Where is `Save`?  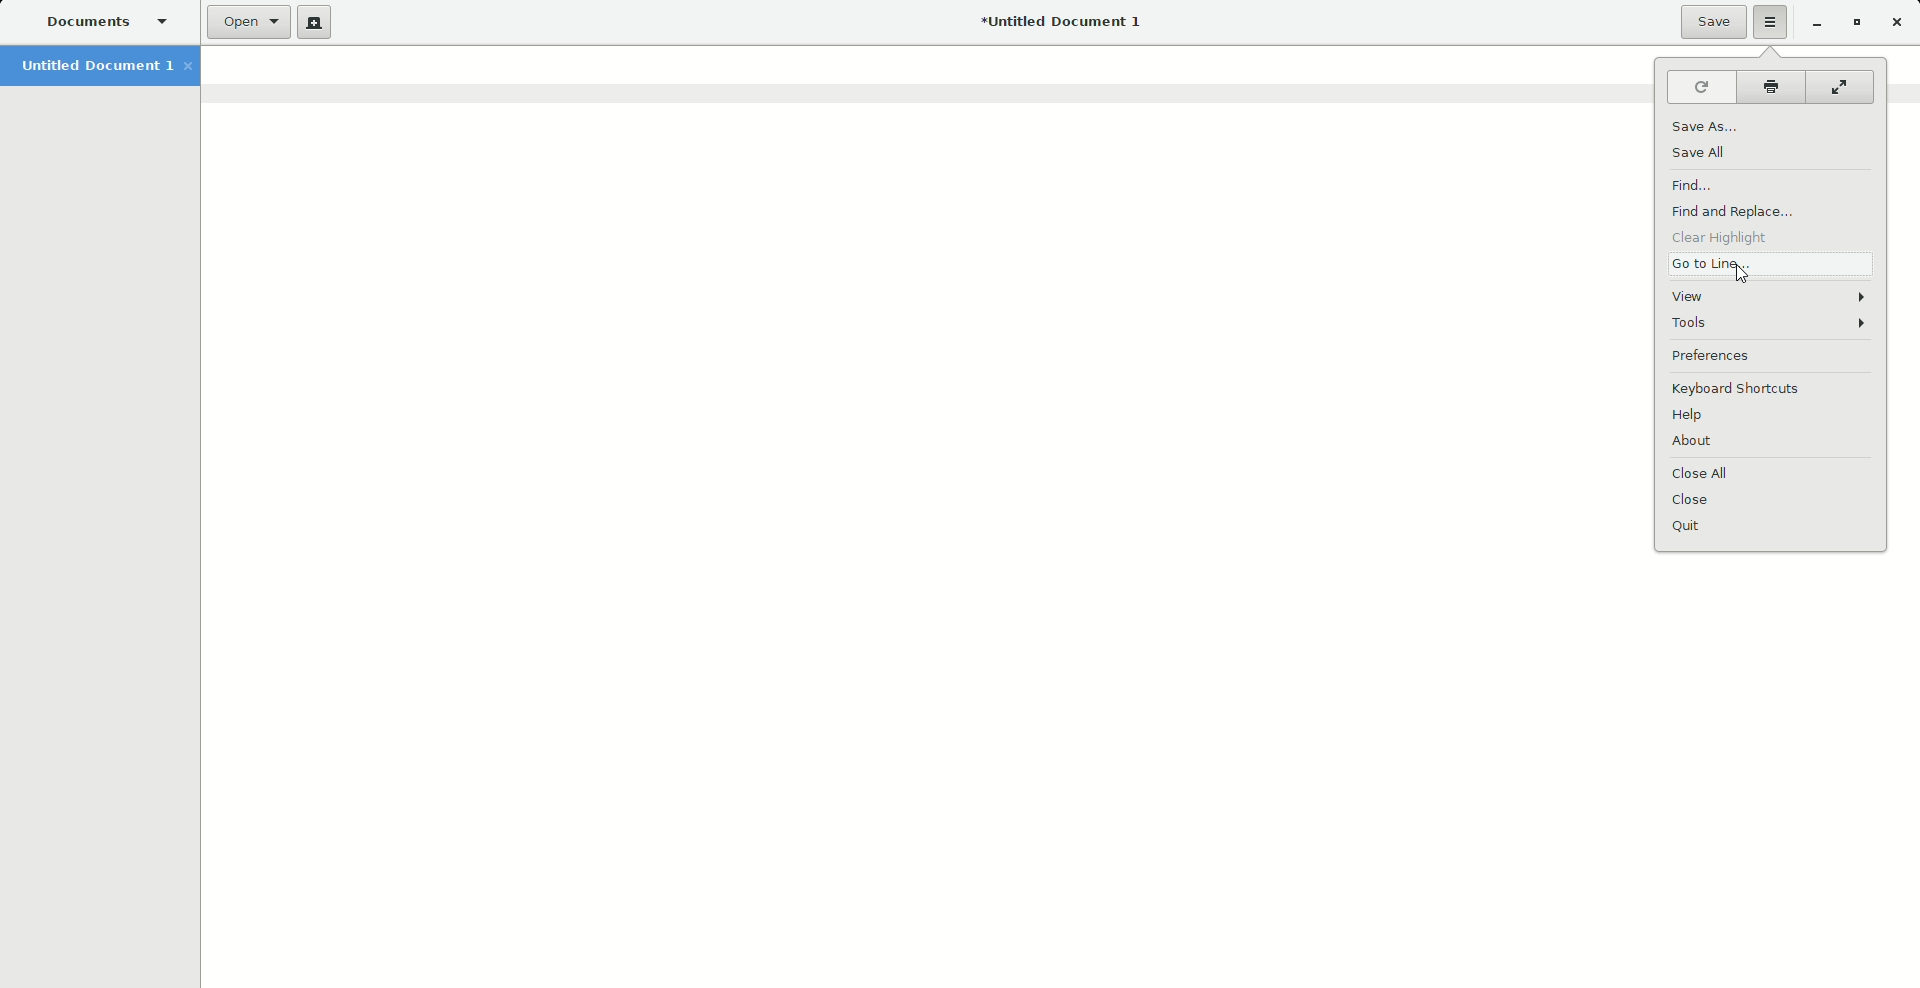 Save is located at coordinates (1712, 22).